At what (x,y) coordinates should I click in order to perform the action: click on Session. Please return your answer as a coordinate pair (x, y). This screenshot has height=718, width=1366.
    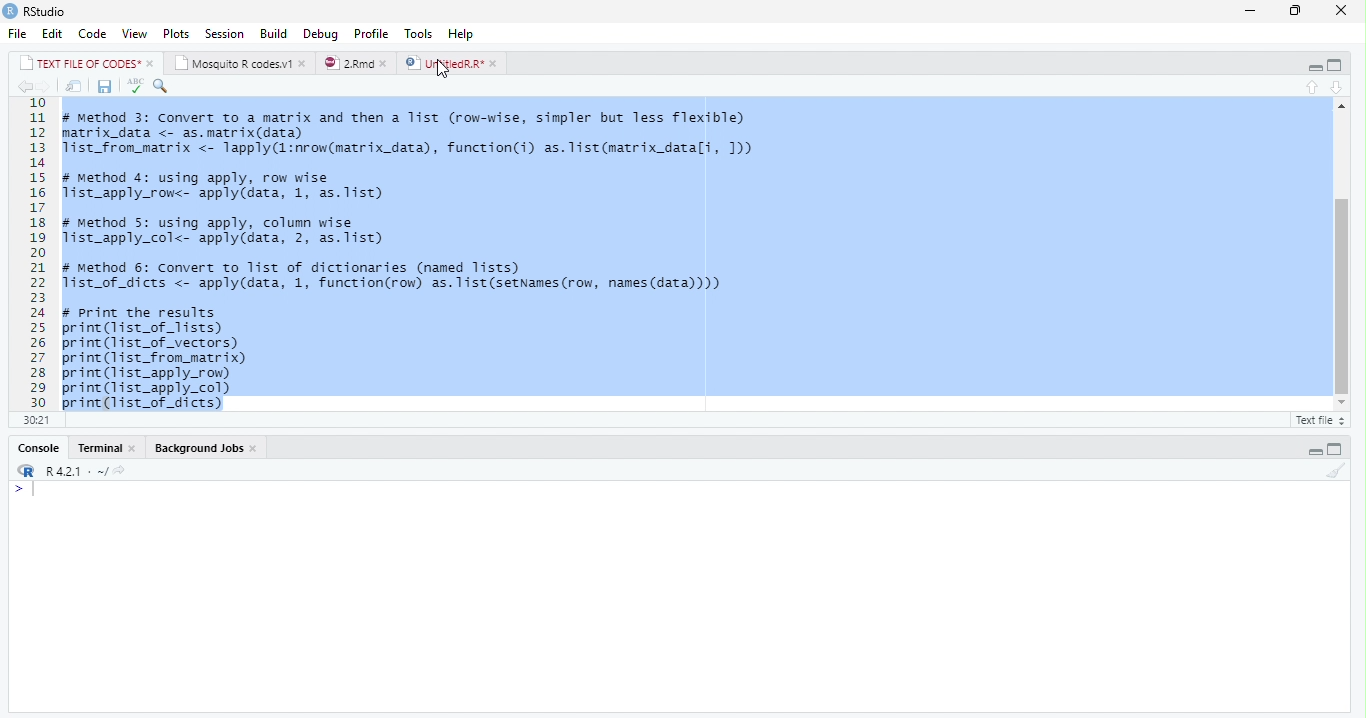
    Looking at the image, I should click on (226, 33).